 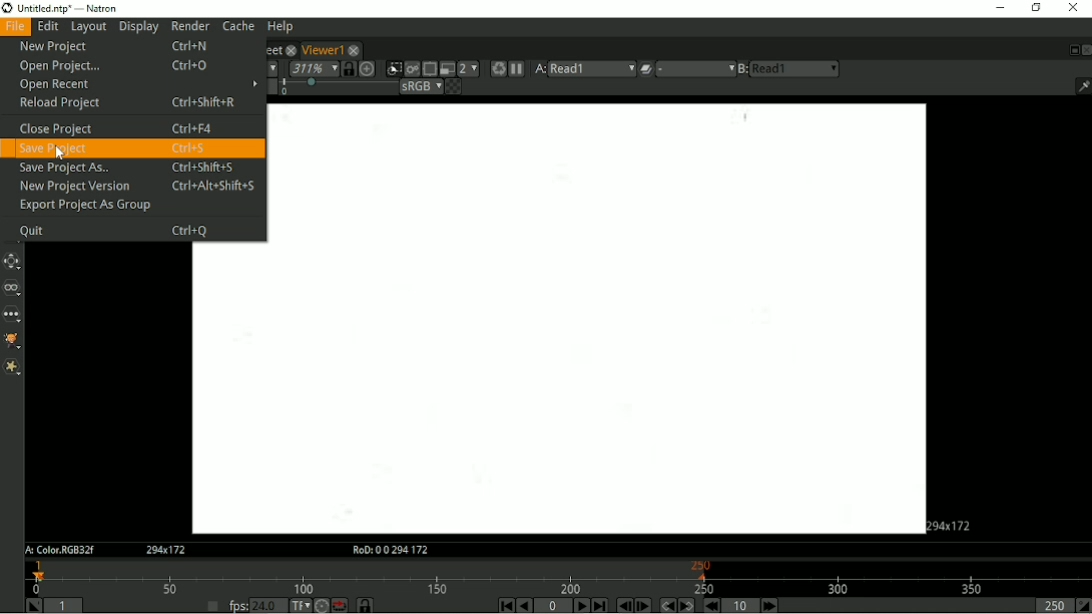 What do you see at coordinates (536, 69) in the screenshot?
I see `Viewer input A` at bounding box center [536, 69].